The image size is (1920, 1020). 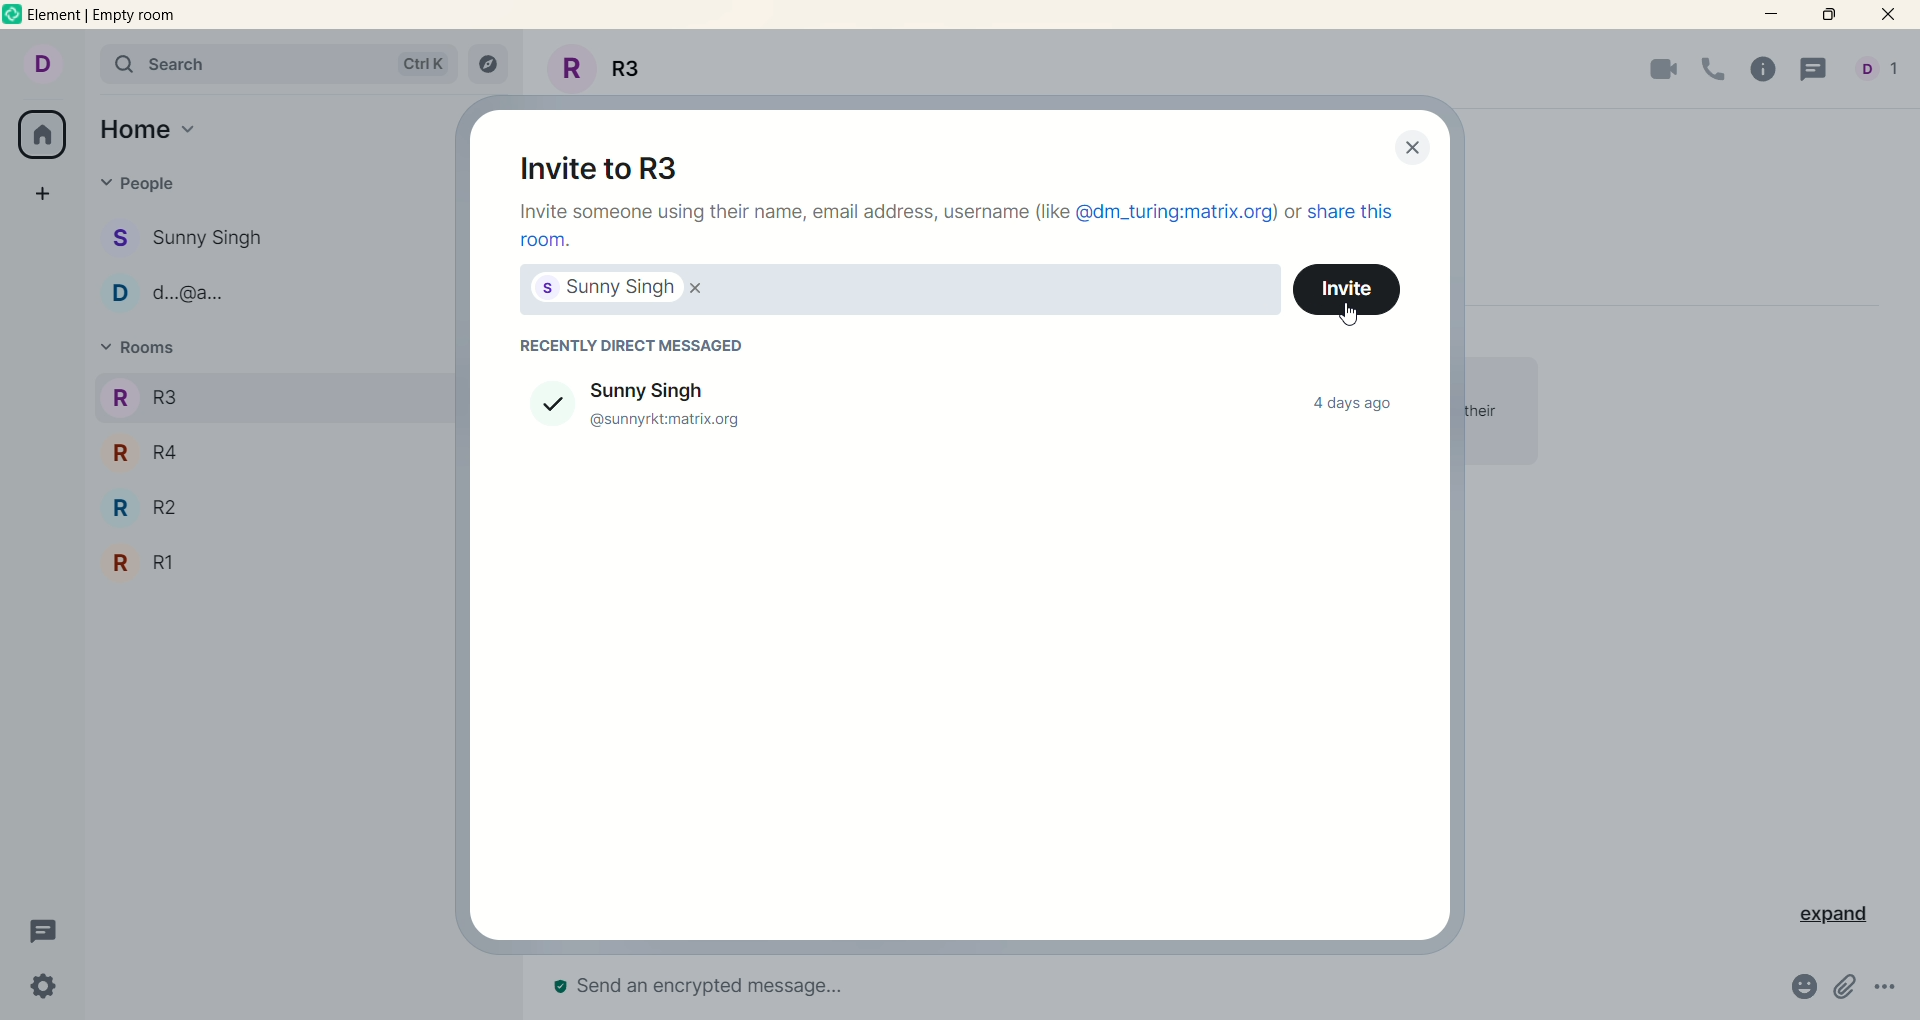 I want to click on send an encrypted message, so click(x=748, y=975).